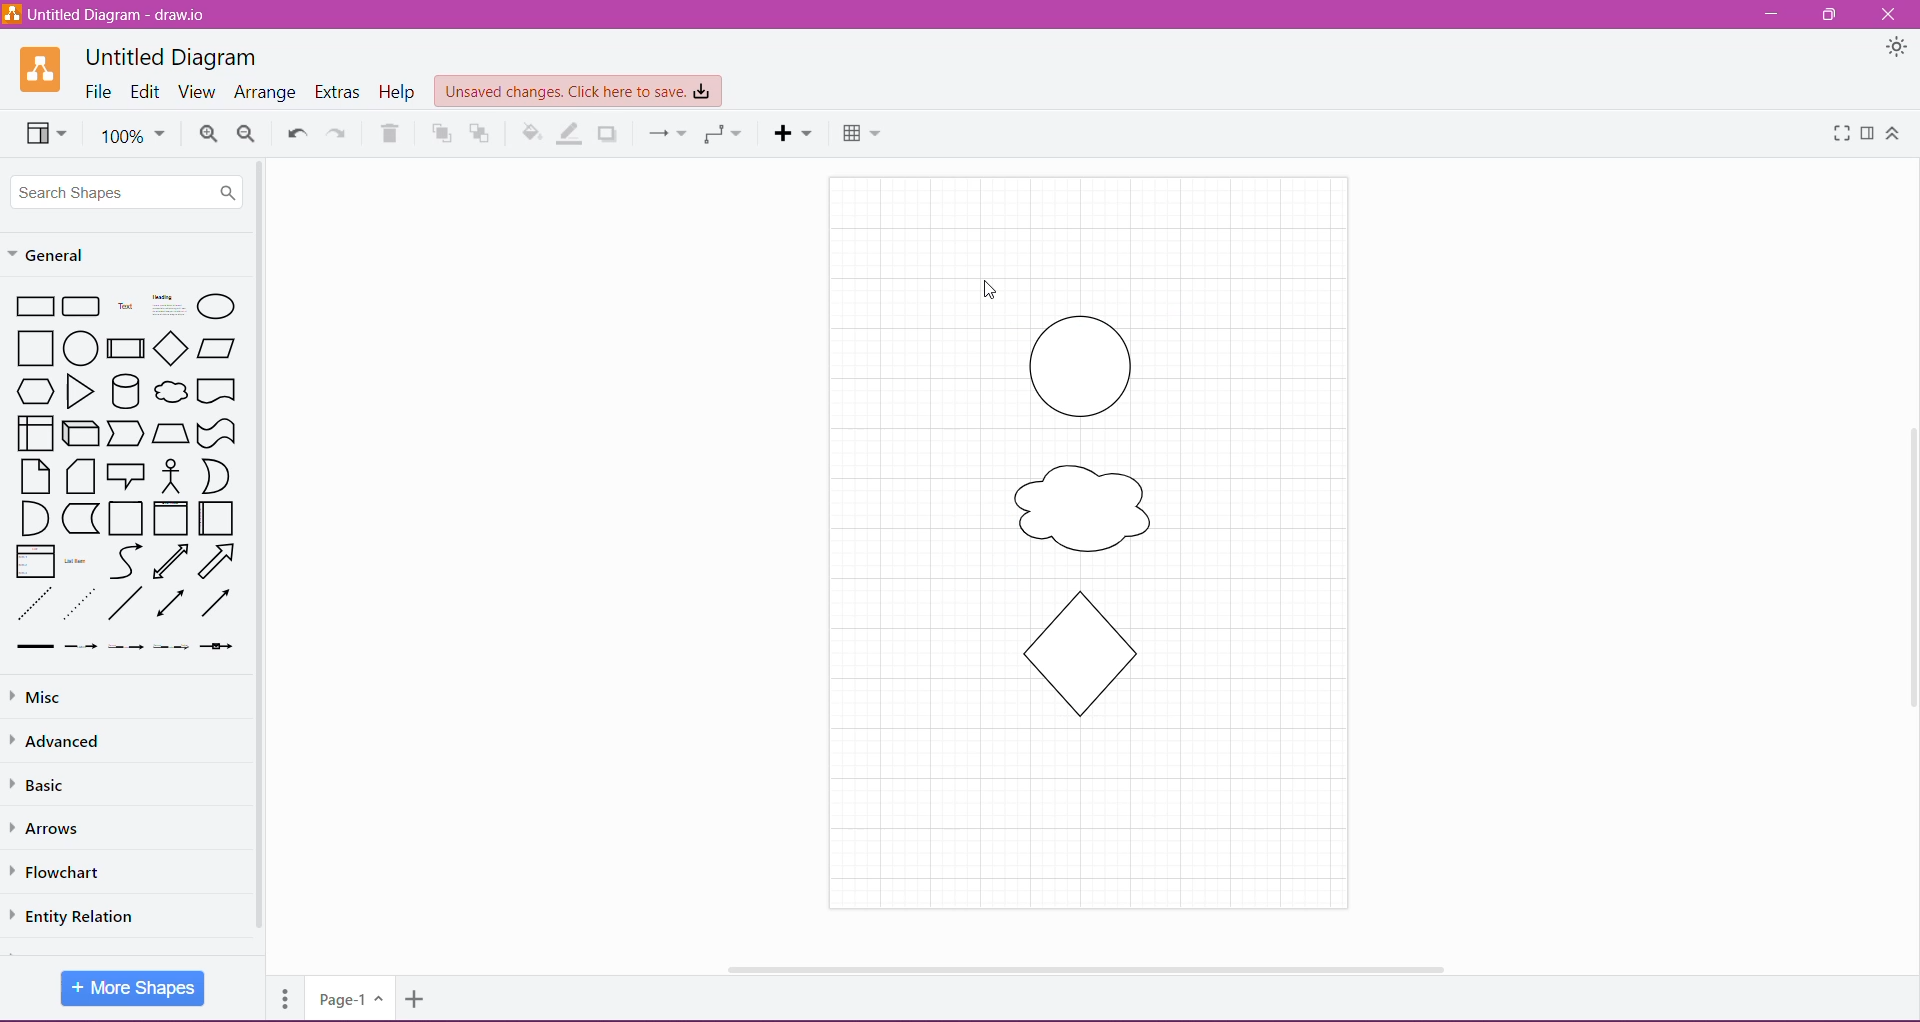 The image size is (1920, 1022). Describe the element at coordinates (1868, 133) in the screenshot. I see `Format` at that location.